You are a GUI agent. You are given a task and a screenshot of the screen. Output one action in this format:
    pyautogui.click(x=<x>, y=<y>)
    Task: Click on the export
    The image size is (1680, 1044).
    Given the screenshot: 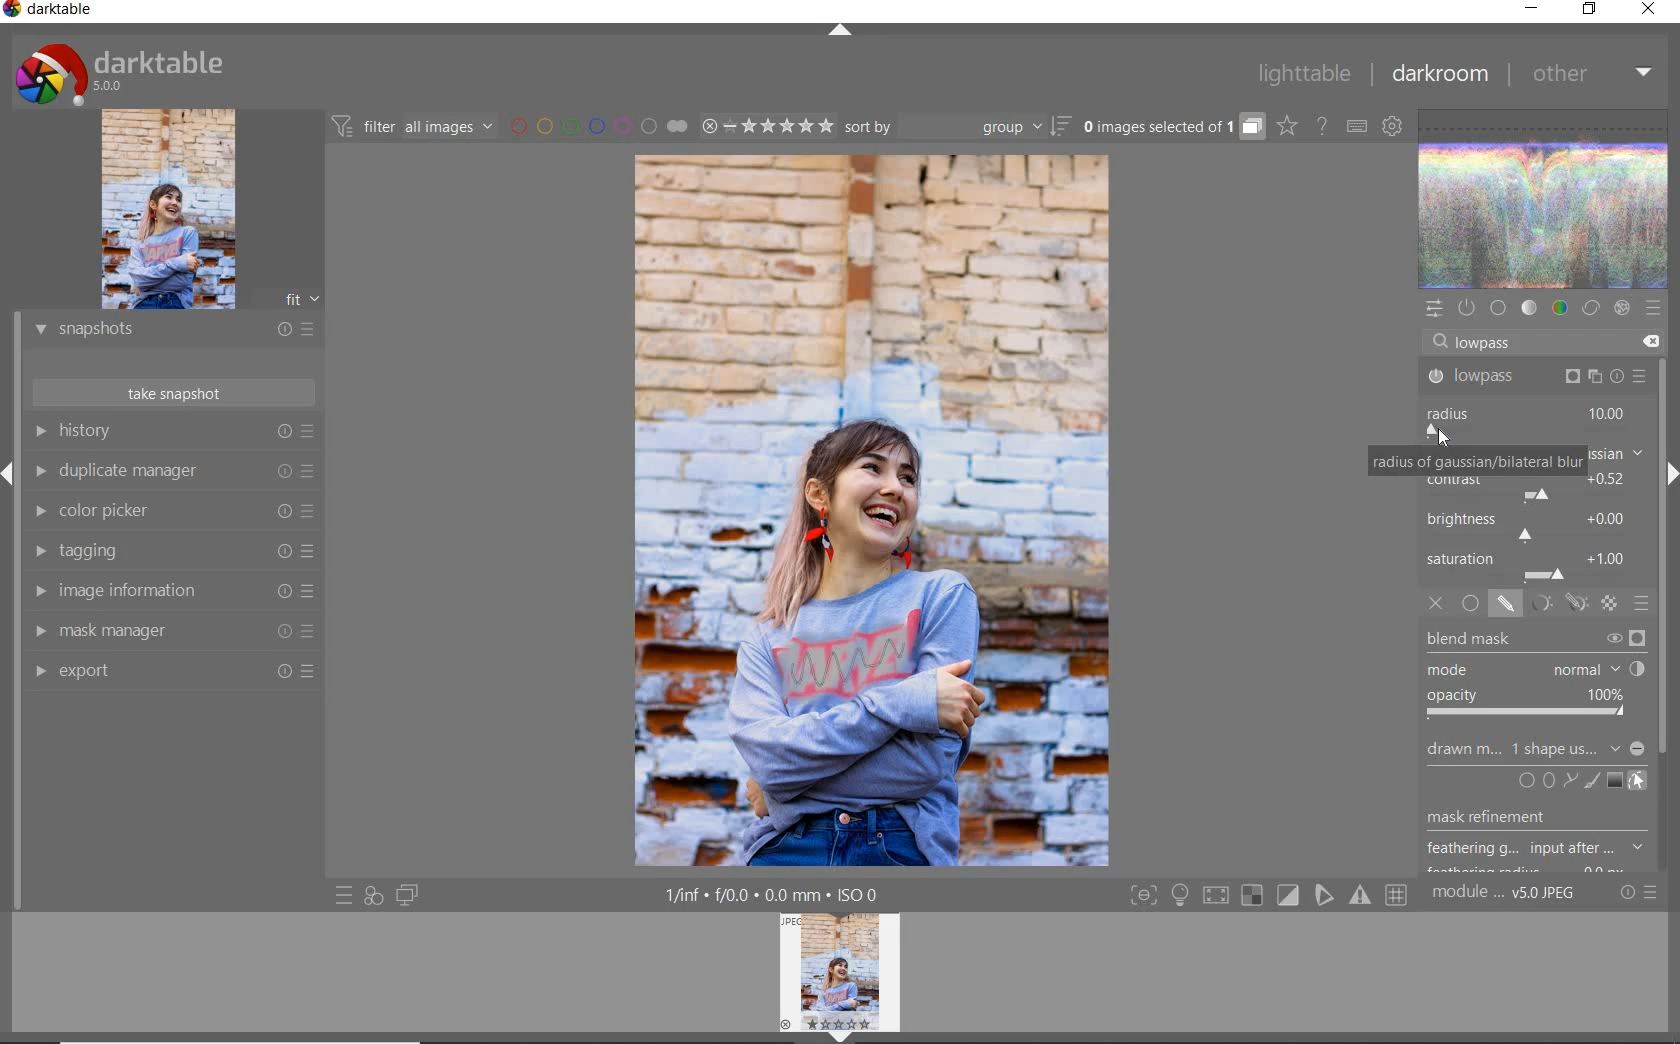 What is the action you would take?
    pyautogui.click(x=175, y=671)
    